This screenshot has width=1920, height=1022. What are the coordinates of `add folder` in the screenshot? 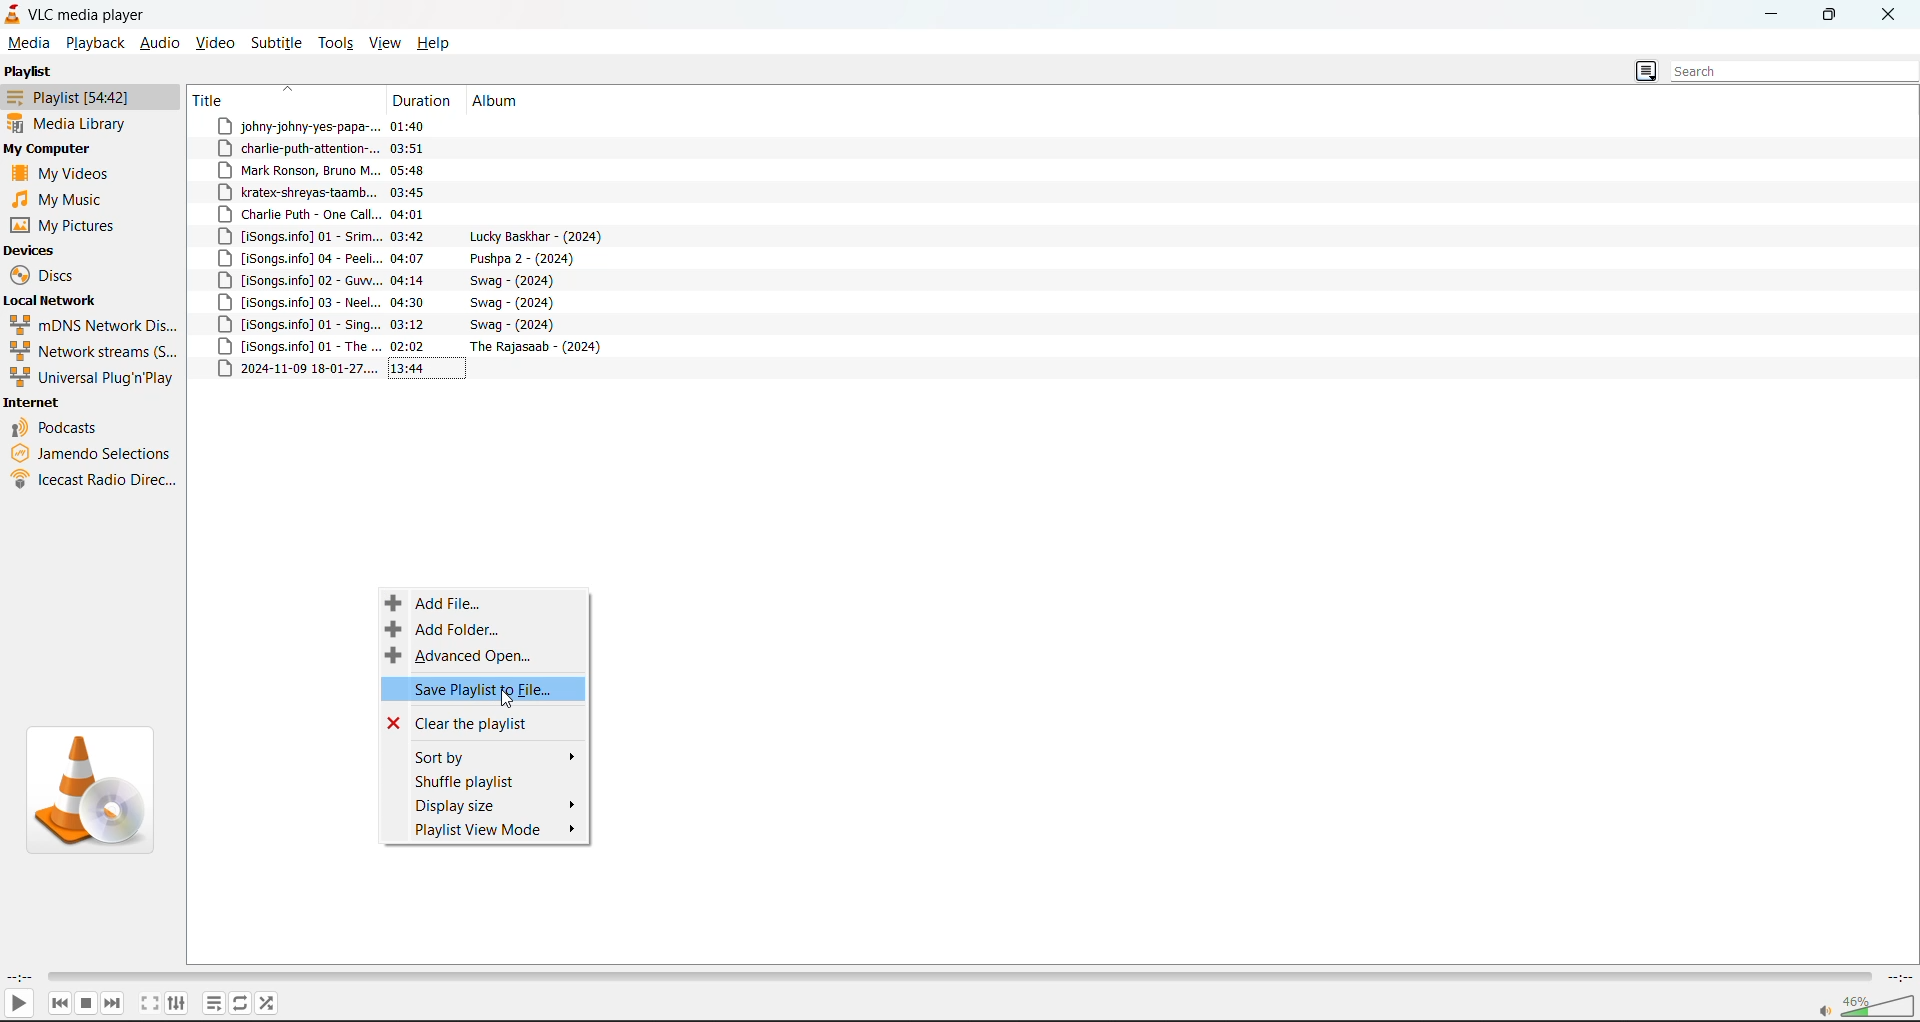 It's located at (482, 629).